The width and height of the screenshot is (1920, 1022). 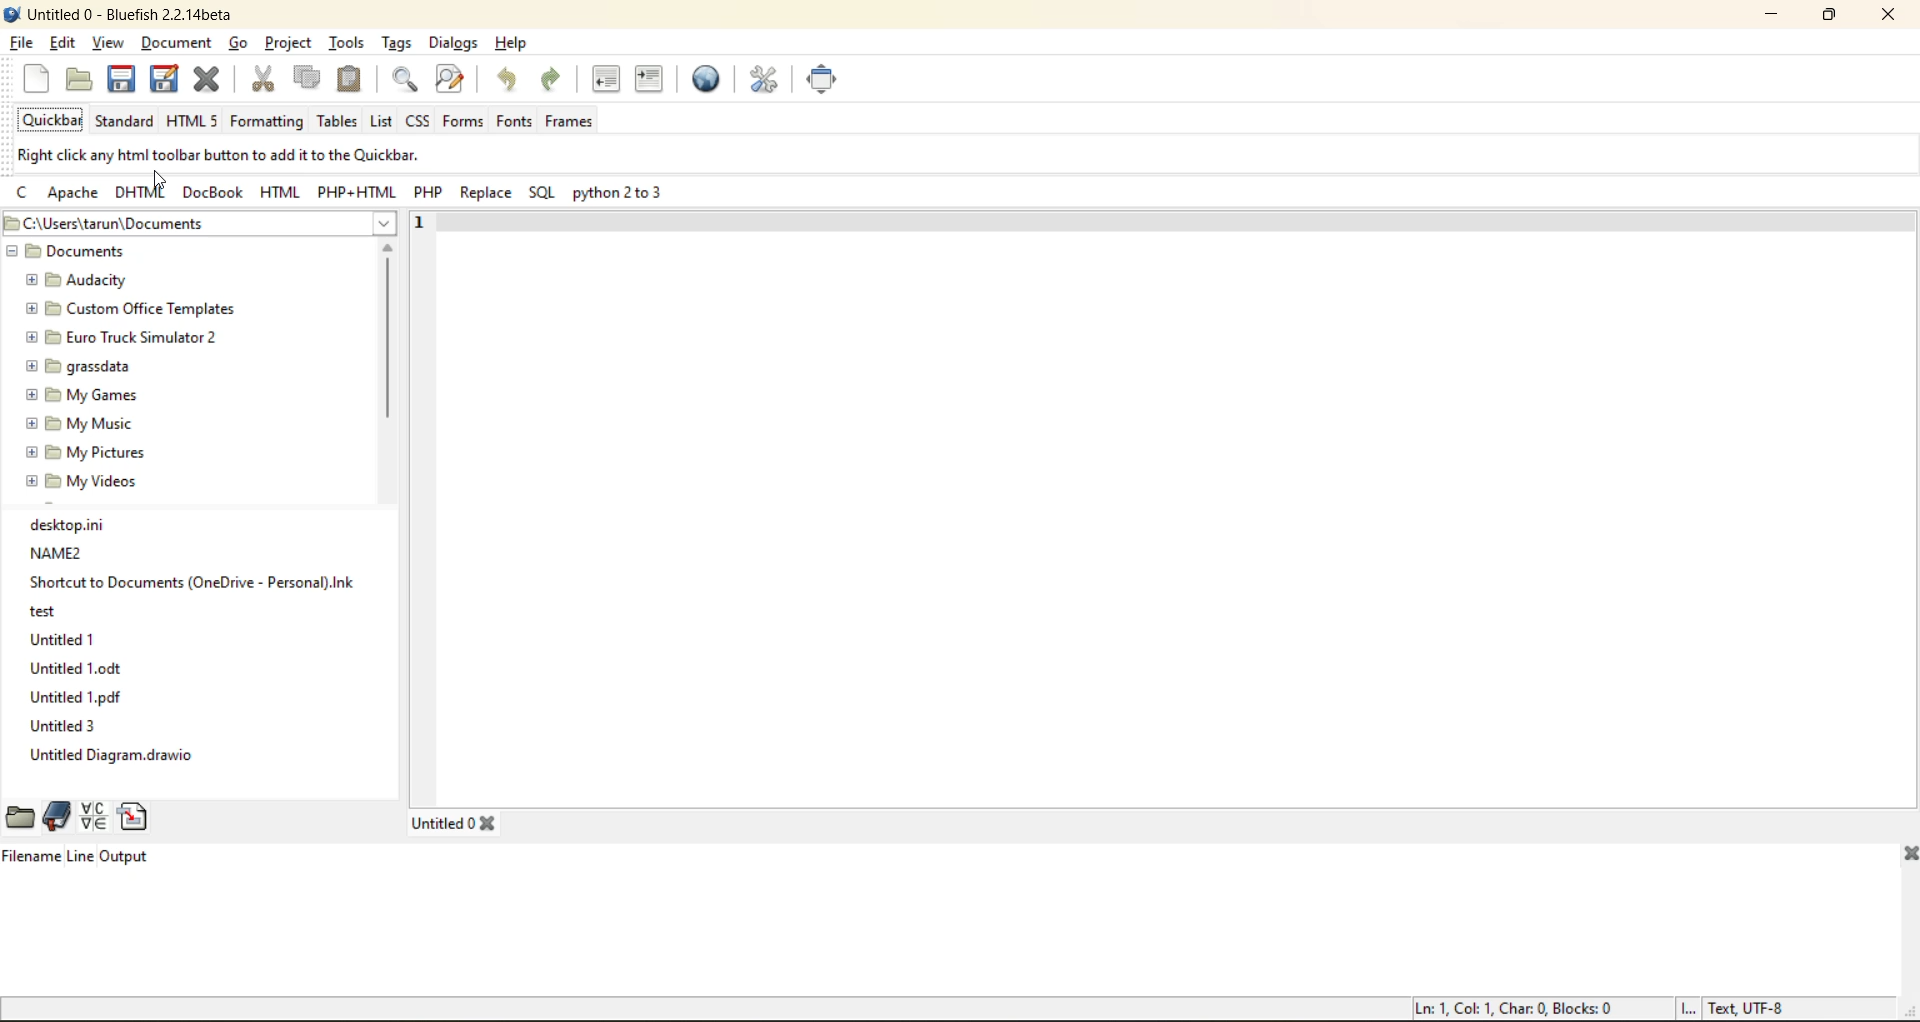 What do you see at coordinates (239, 46) in the screenshot?
I see `go` at bounding box center [239, 46].